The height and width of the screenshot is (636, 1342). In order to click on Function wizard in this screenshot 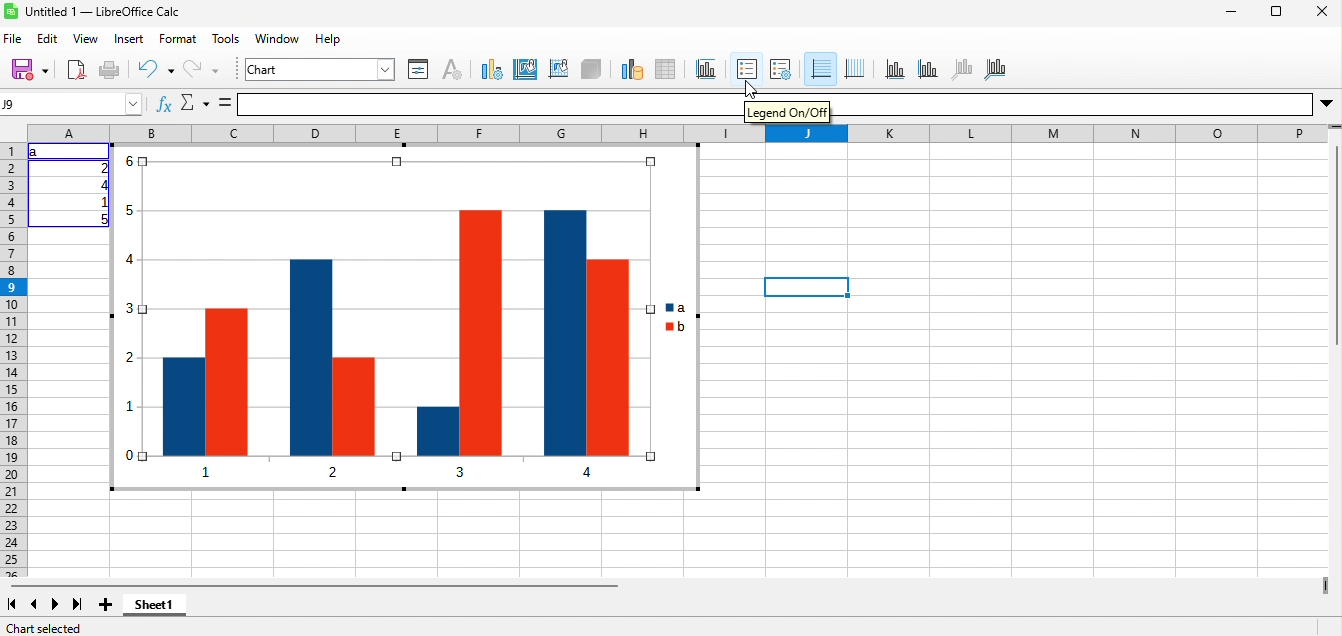, I will do `click(164, 103)`.